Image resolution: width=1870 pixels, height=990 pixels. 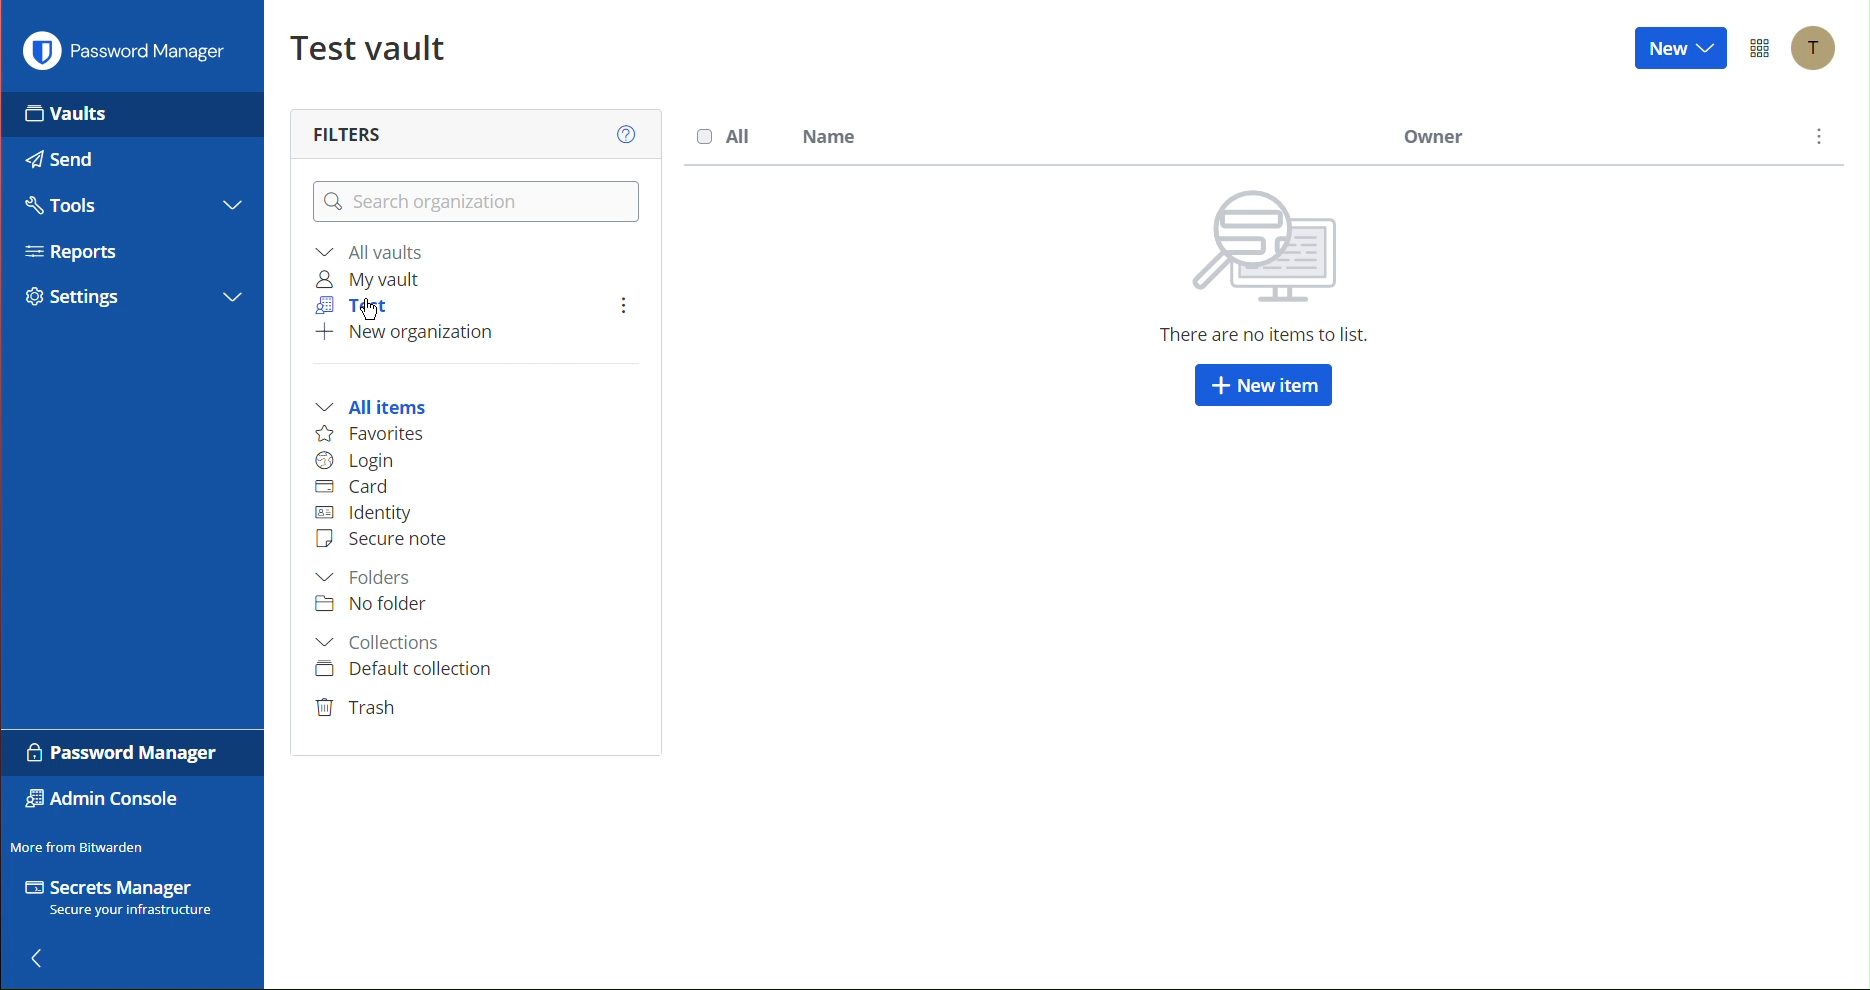 What do you see at coordinates (364, 577) in the screenshot?
I see `Folders` at bounding box center [364, 577].